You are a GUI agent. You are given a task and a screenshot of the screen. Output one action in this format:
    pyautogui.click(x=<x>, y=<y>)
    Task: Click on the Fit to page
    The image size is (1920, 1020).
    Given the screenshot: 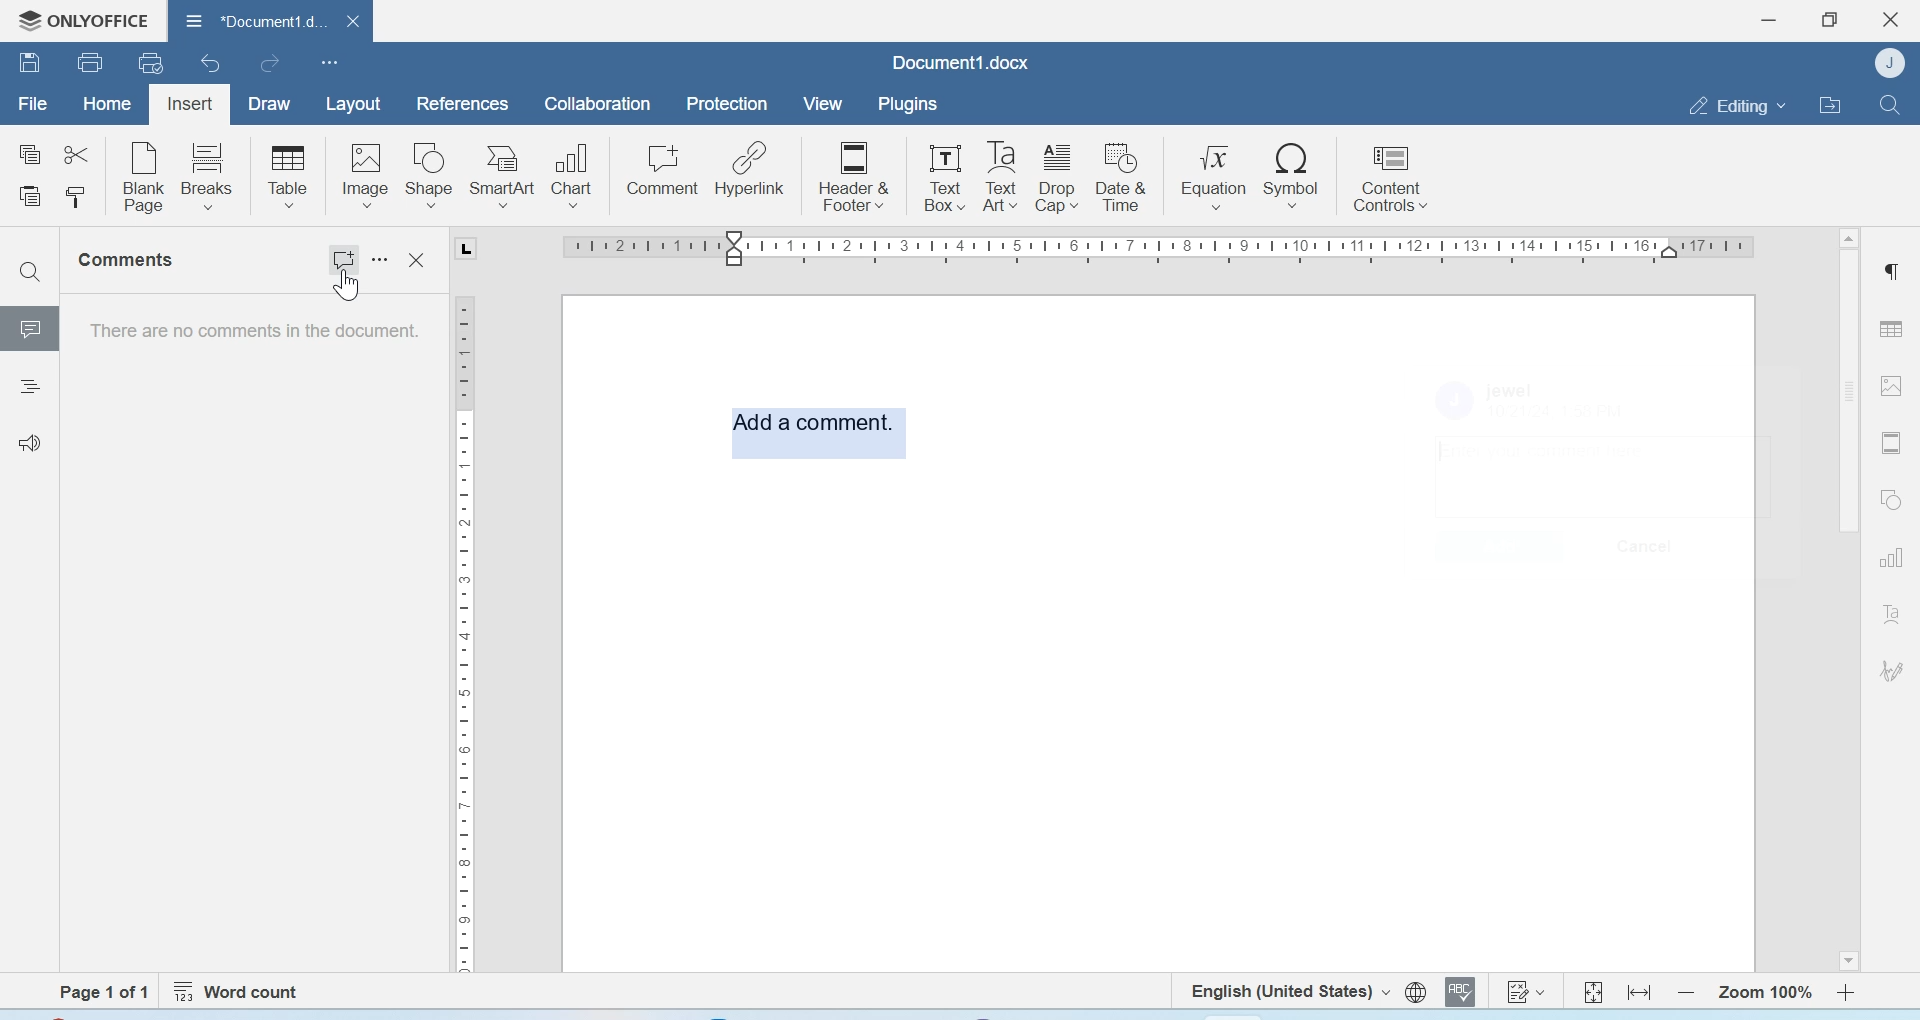 What is the action you would take?
    pyautogui.click(x=1594, y=991)
    